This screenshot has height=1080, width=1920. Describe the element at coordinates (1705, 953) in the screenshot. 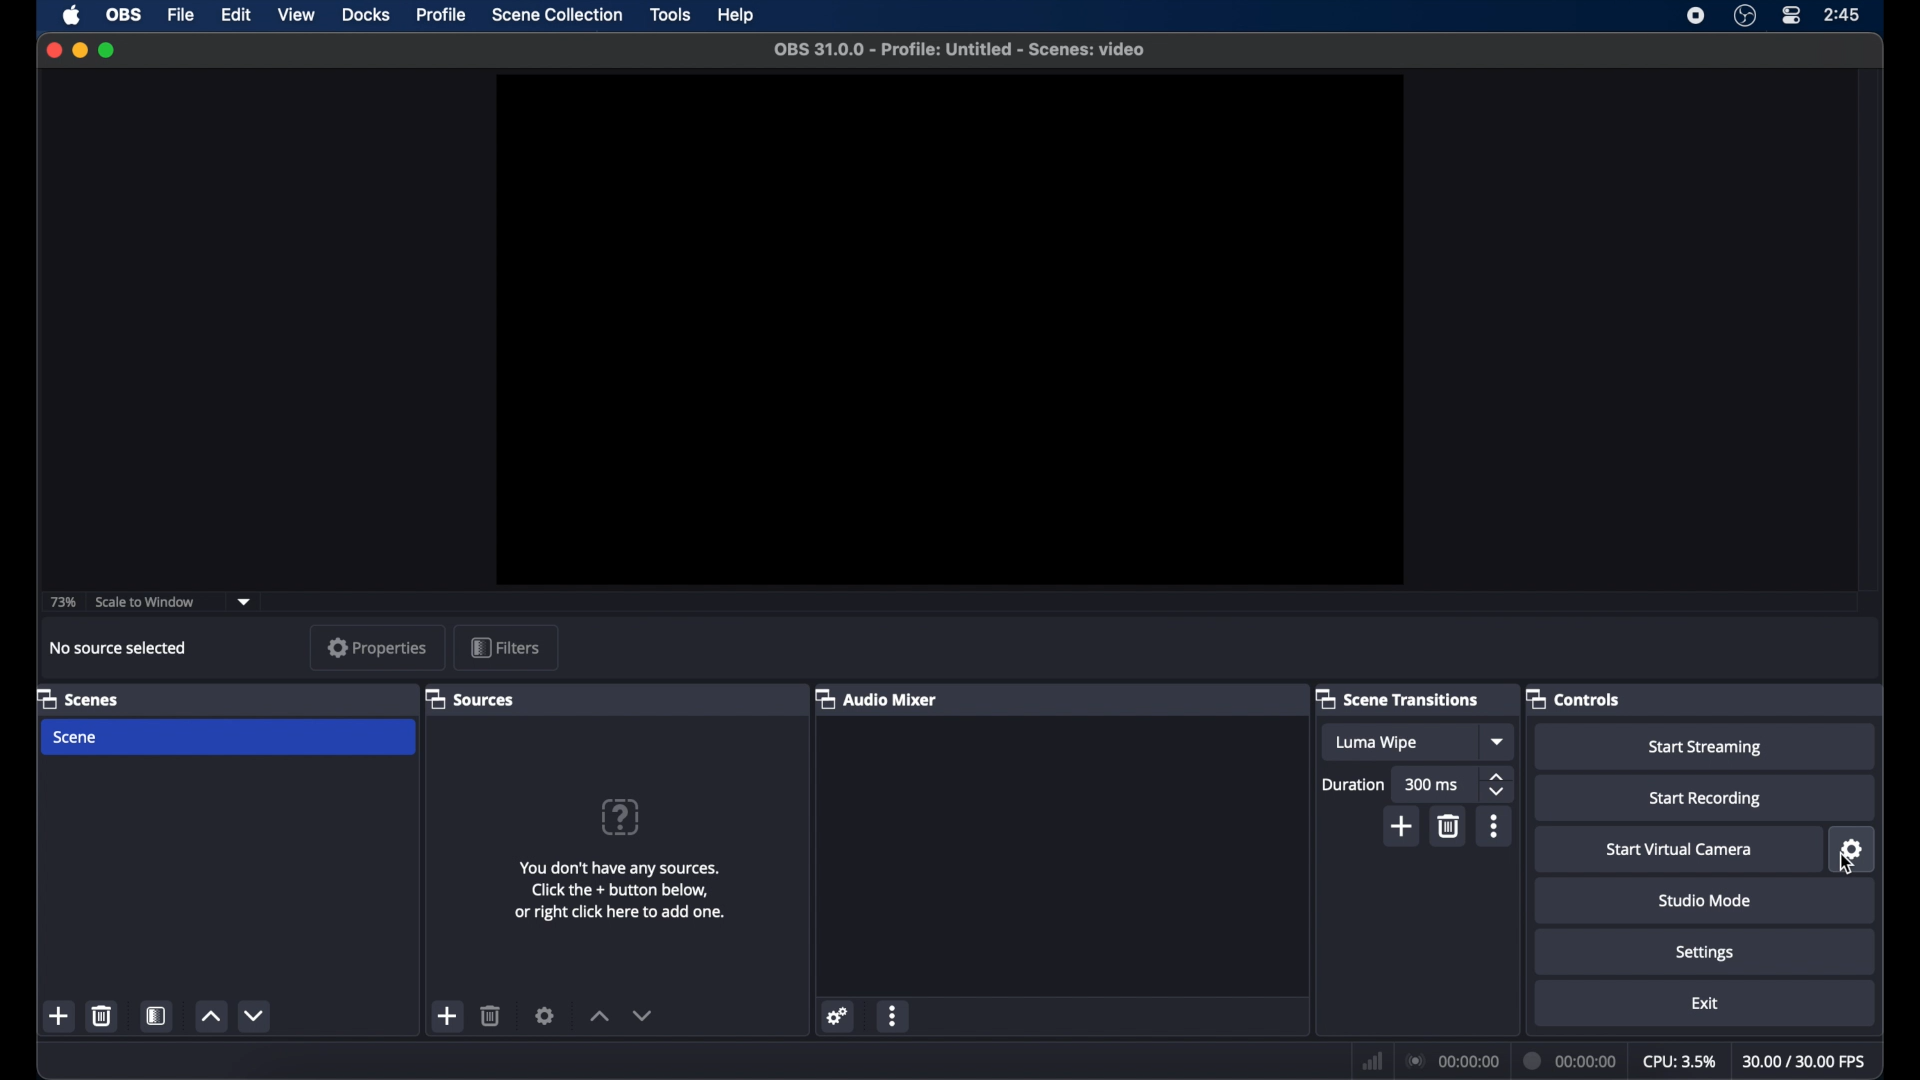

I see `settings` at that location.